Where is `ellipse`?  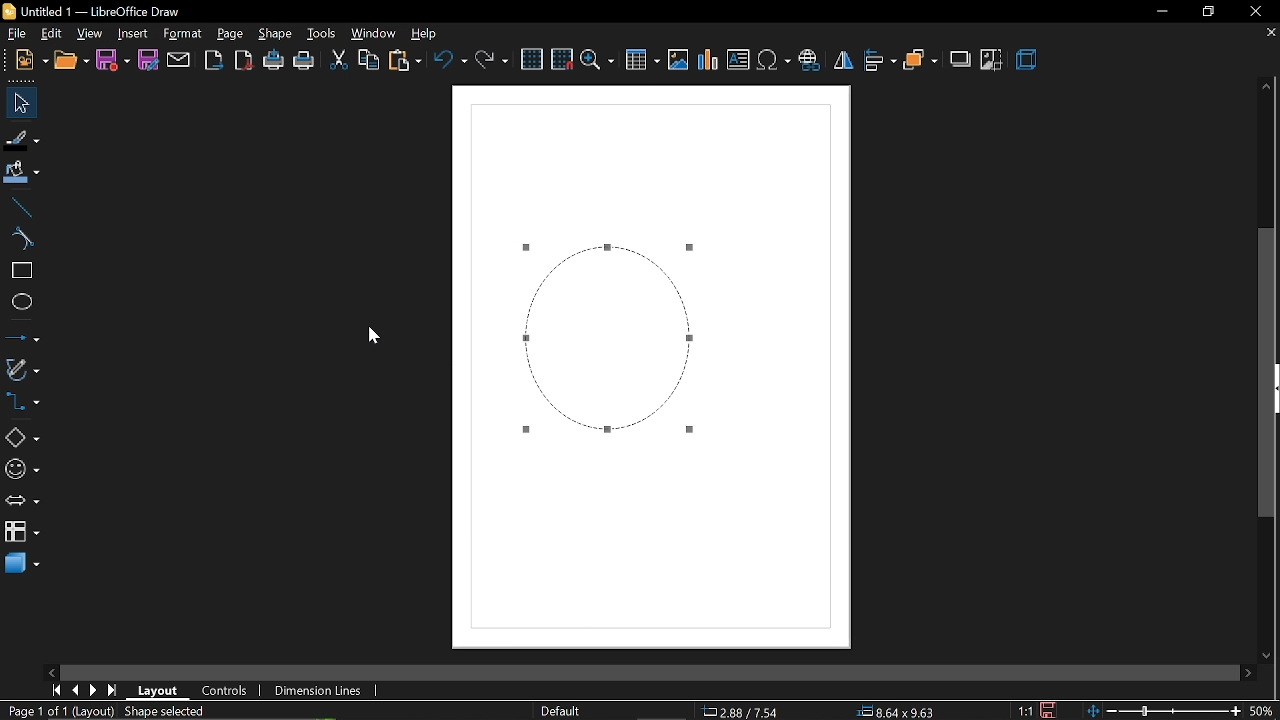
ellipse is located at coordinates (21, 301).